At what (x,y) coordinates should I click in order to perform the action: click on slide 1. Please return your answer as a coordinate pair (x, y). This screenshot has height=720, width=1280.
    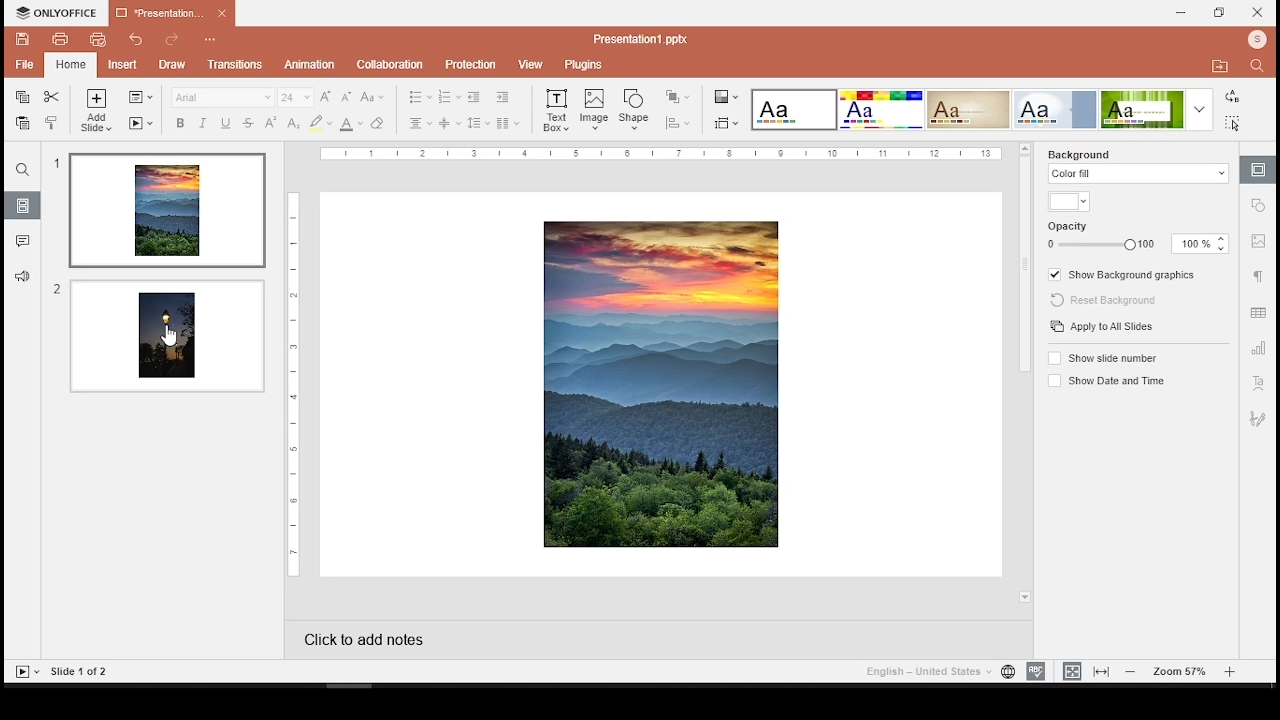
    Looking at the image, I should click on (167, 211).